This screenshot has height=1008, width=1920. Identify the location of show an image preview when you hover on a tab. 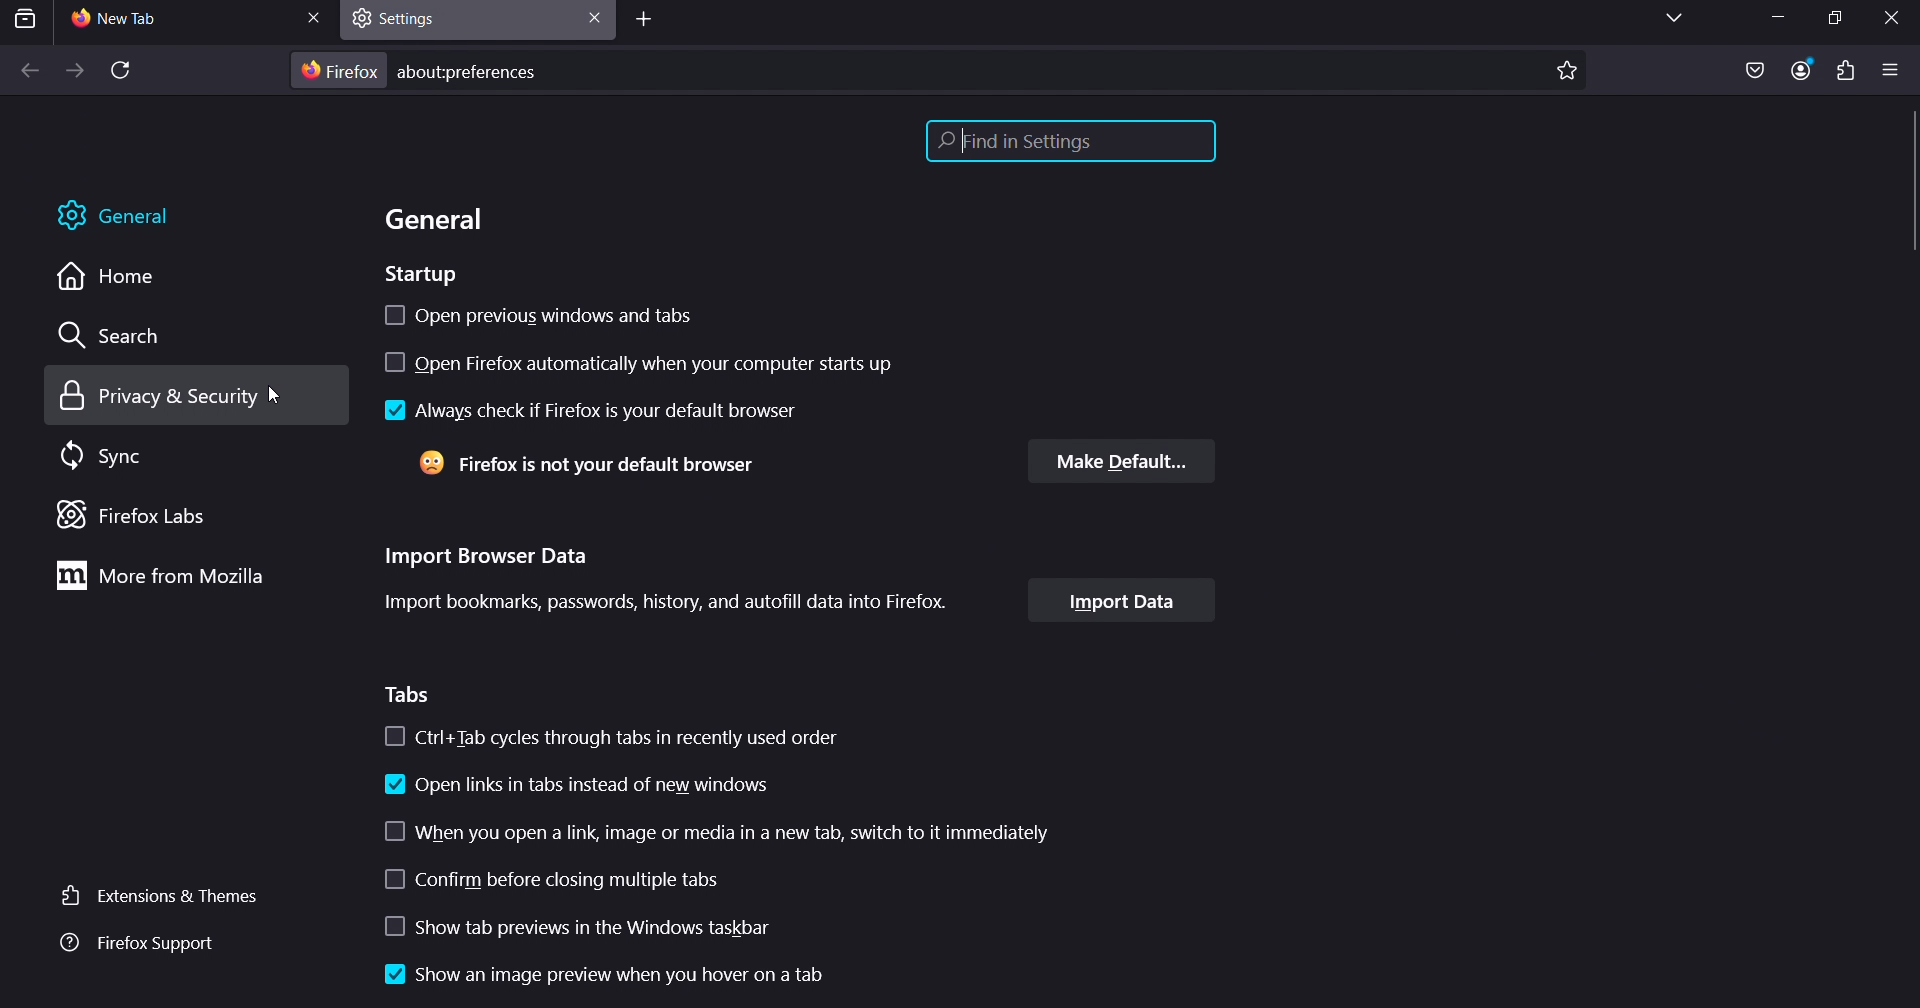
(600, 977).